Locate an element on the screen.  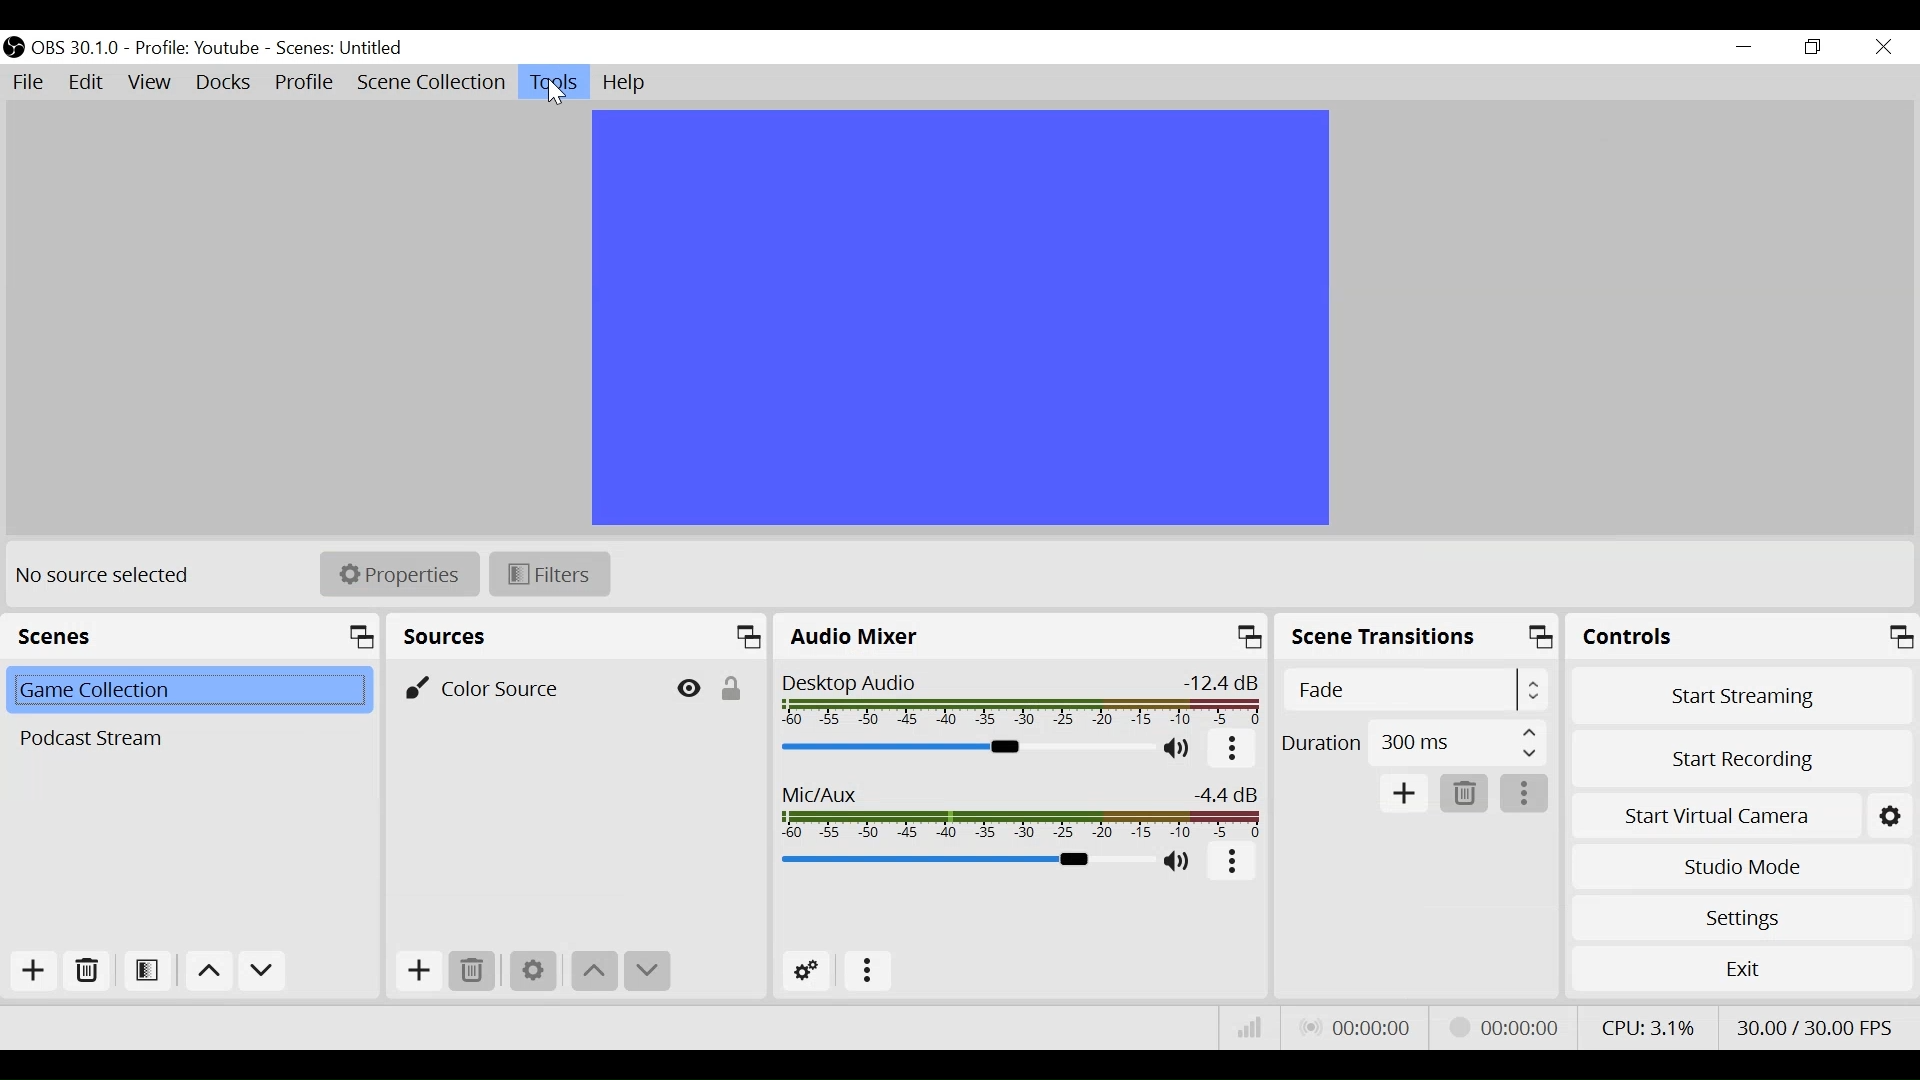
Add is located at coordinates (33, 971).